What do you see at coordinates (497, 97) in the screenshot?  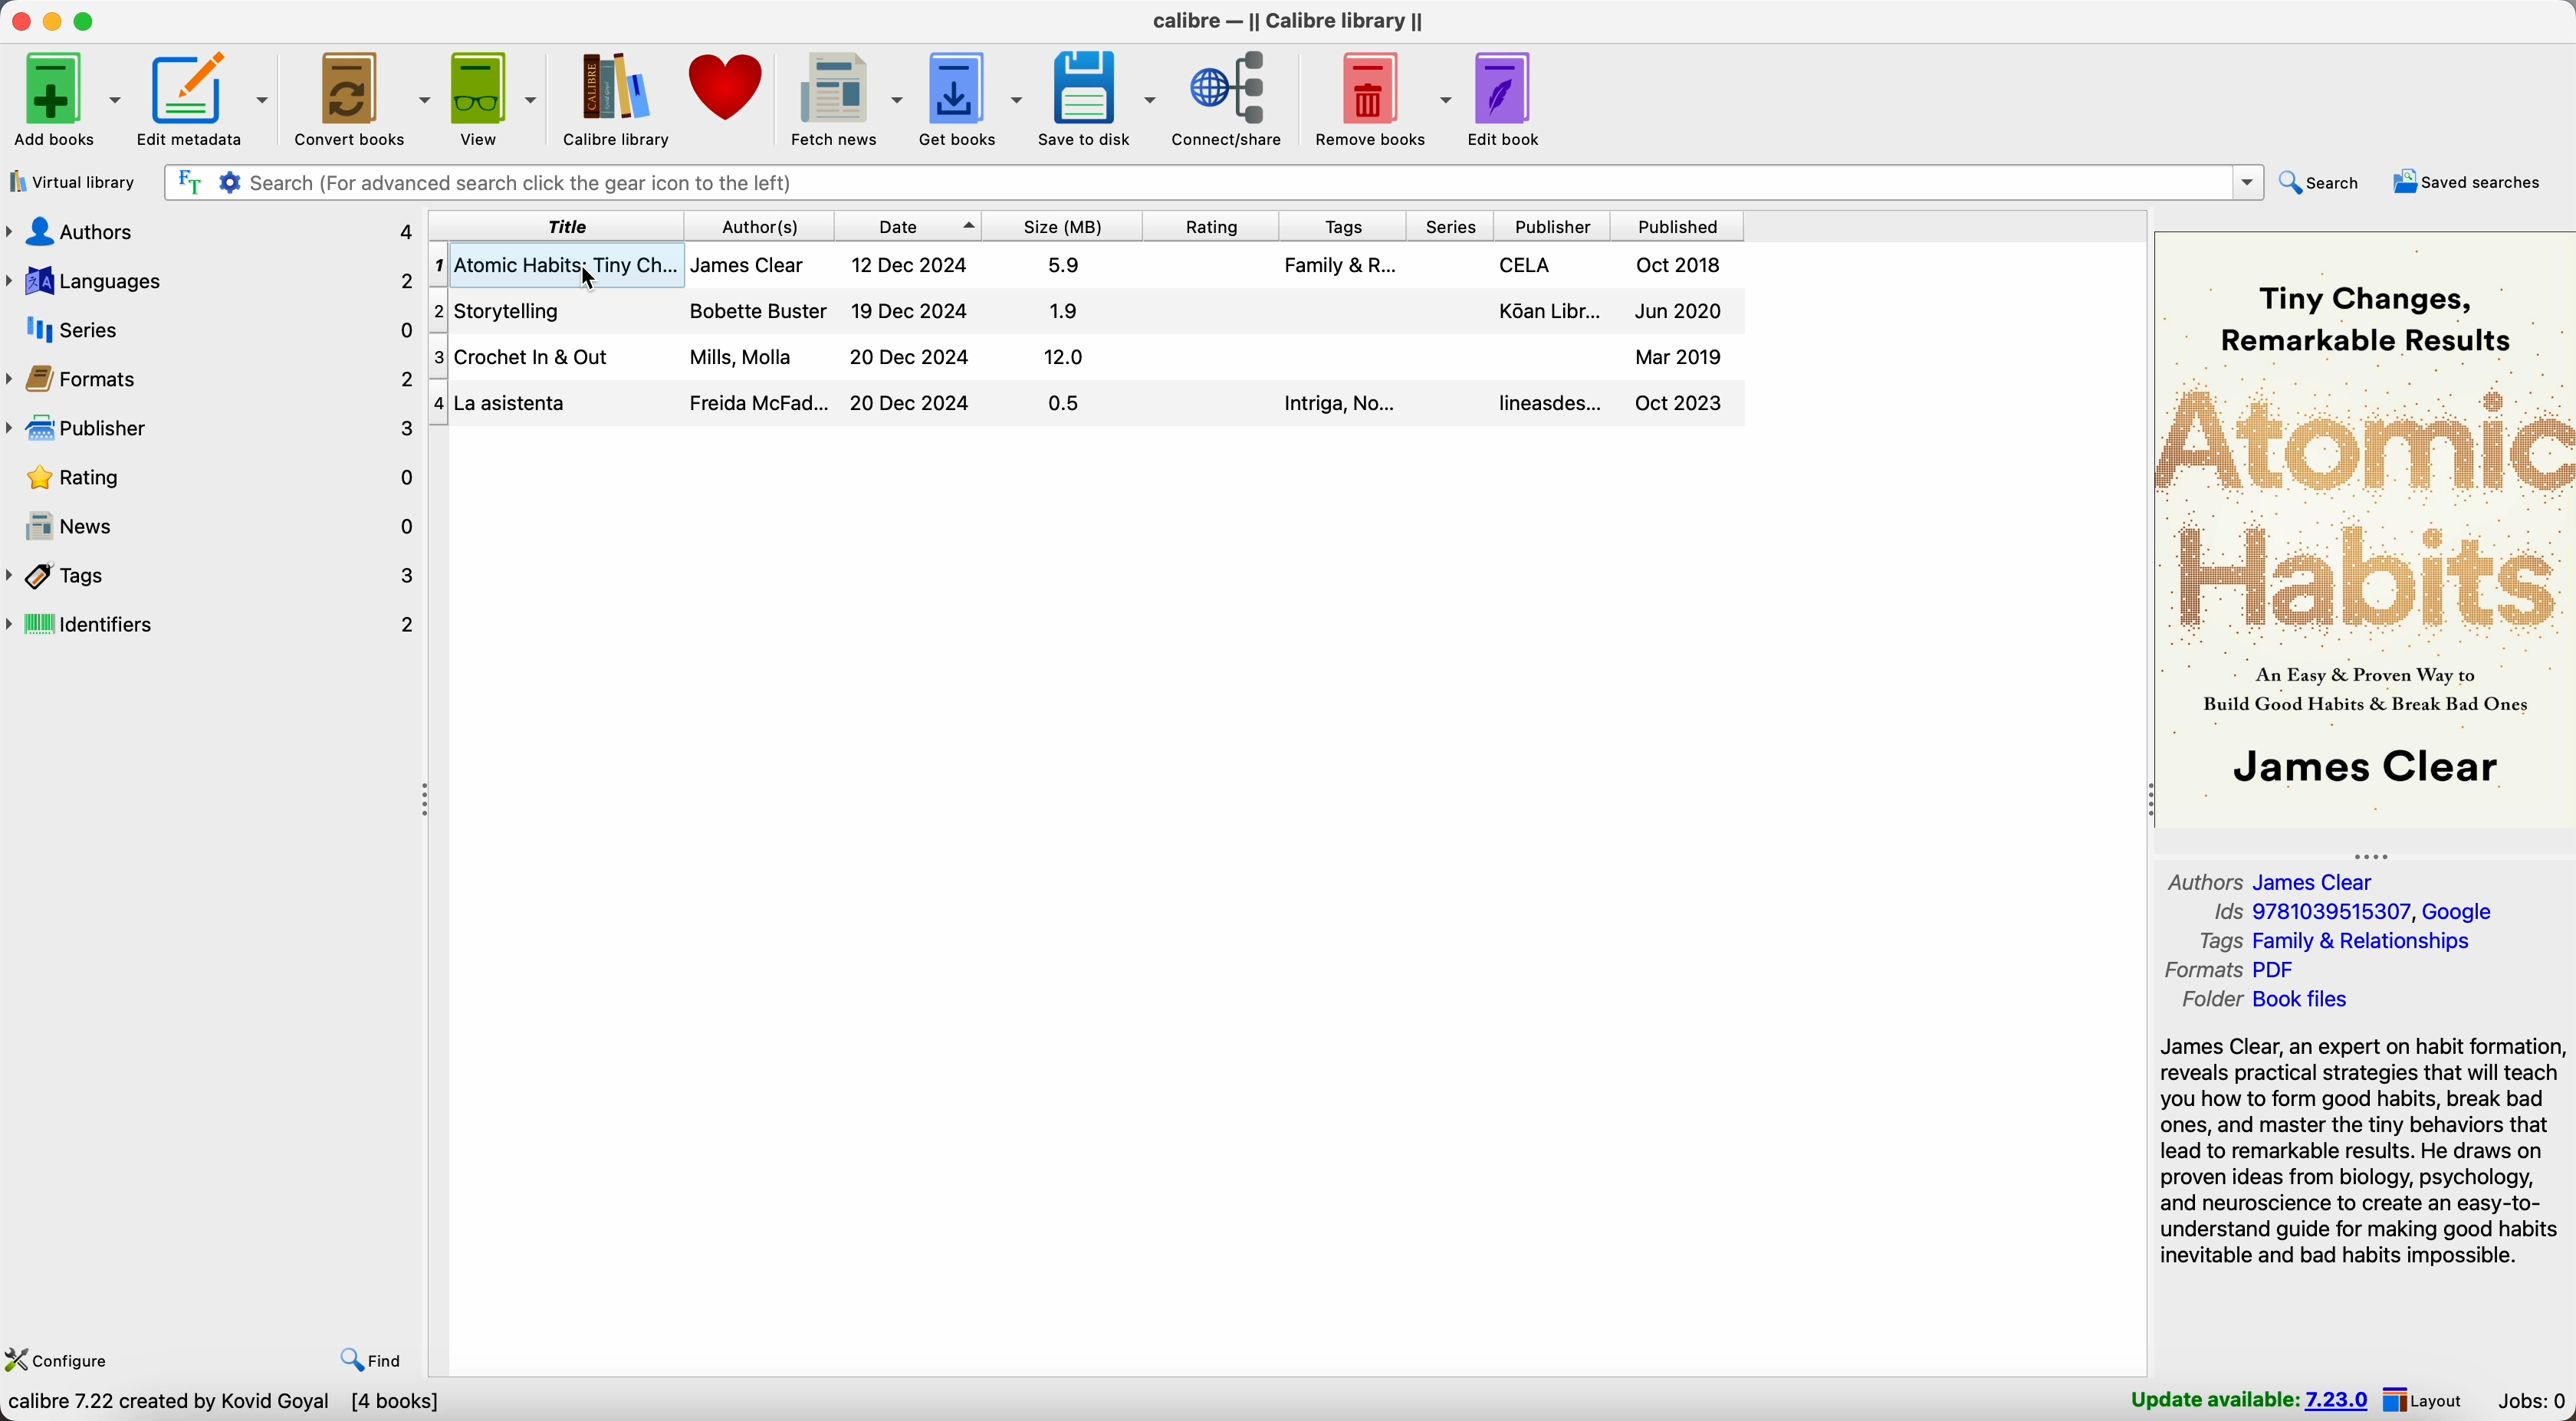 I see `view` at bounding box center [497, 97].